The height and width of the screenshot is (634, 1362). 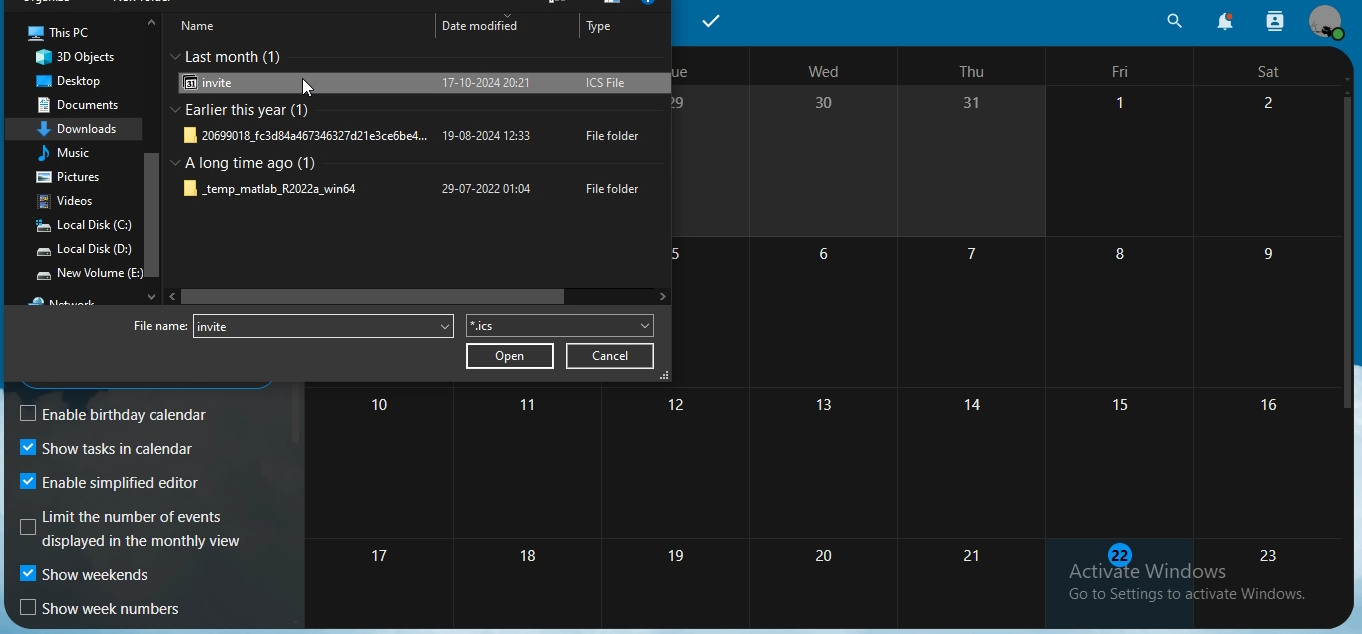 I want to click on cancel, so click(x=613, y=356).